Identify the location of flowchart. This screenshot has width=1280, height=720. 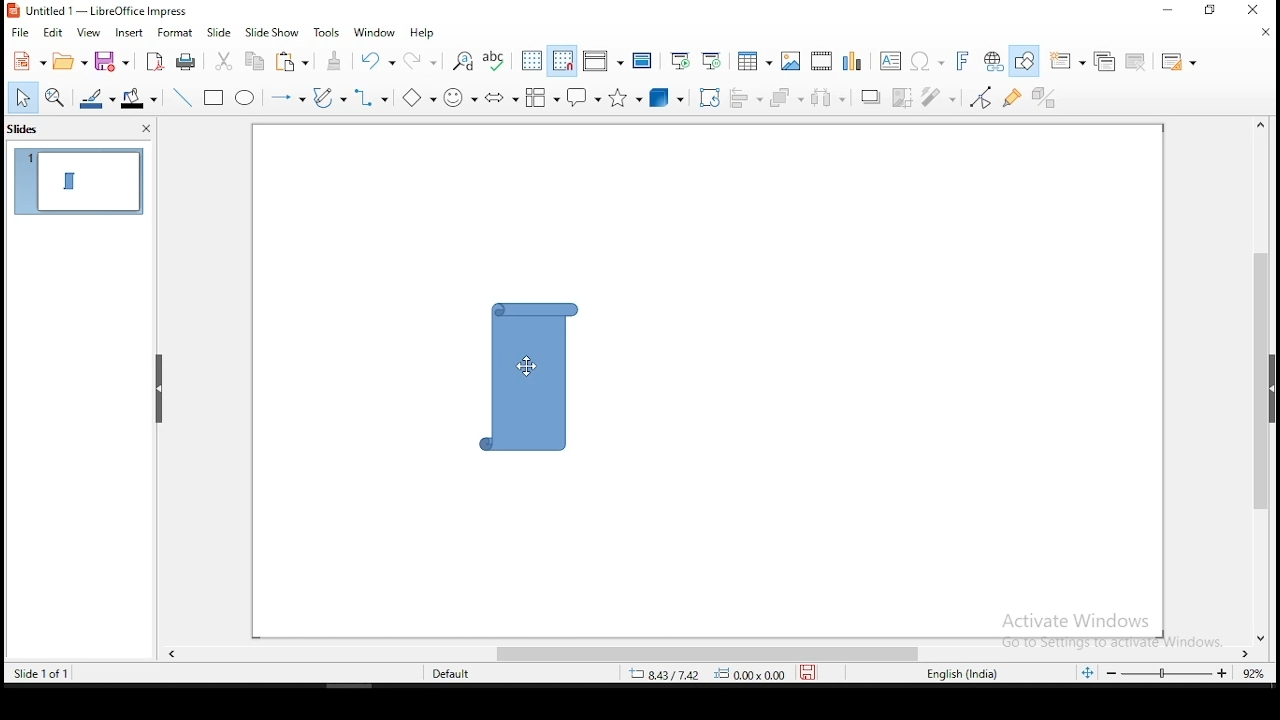
(544, 98).